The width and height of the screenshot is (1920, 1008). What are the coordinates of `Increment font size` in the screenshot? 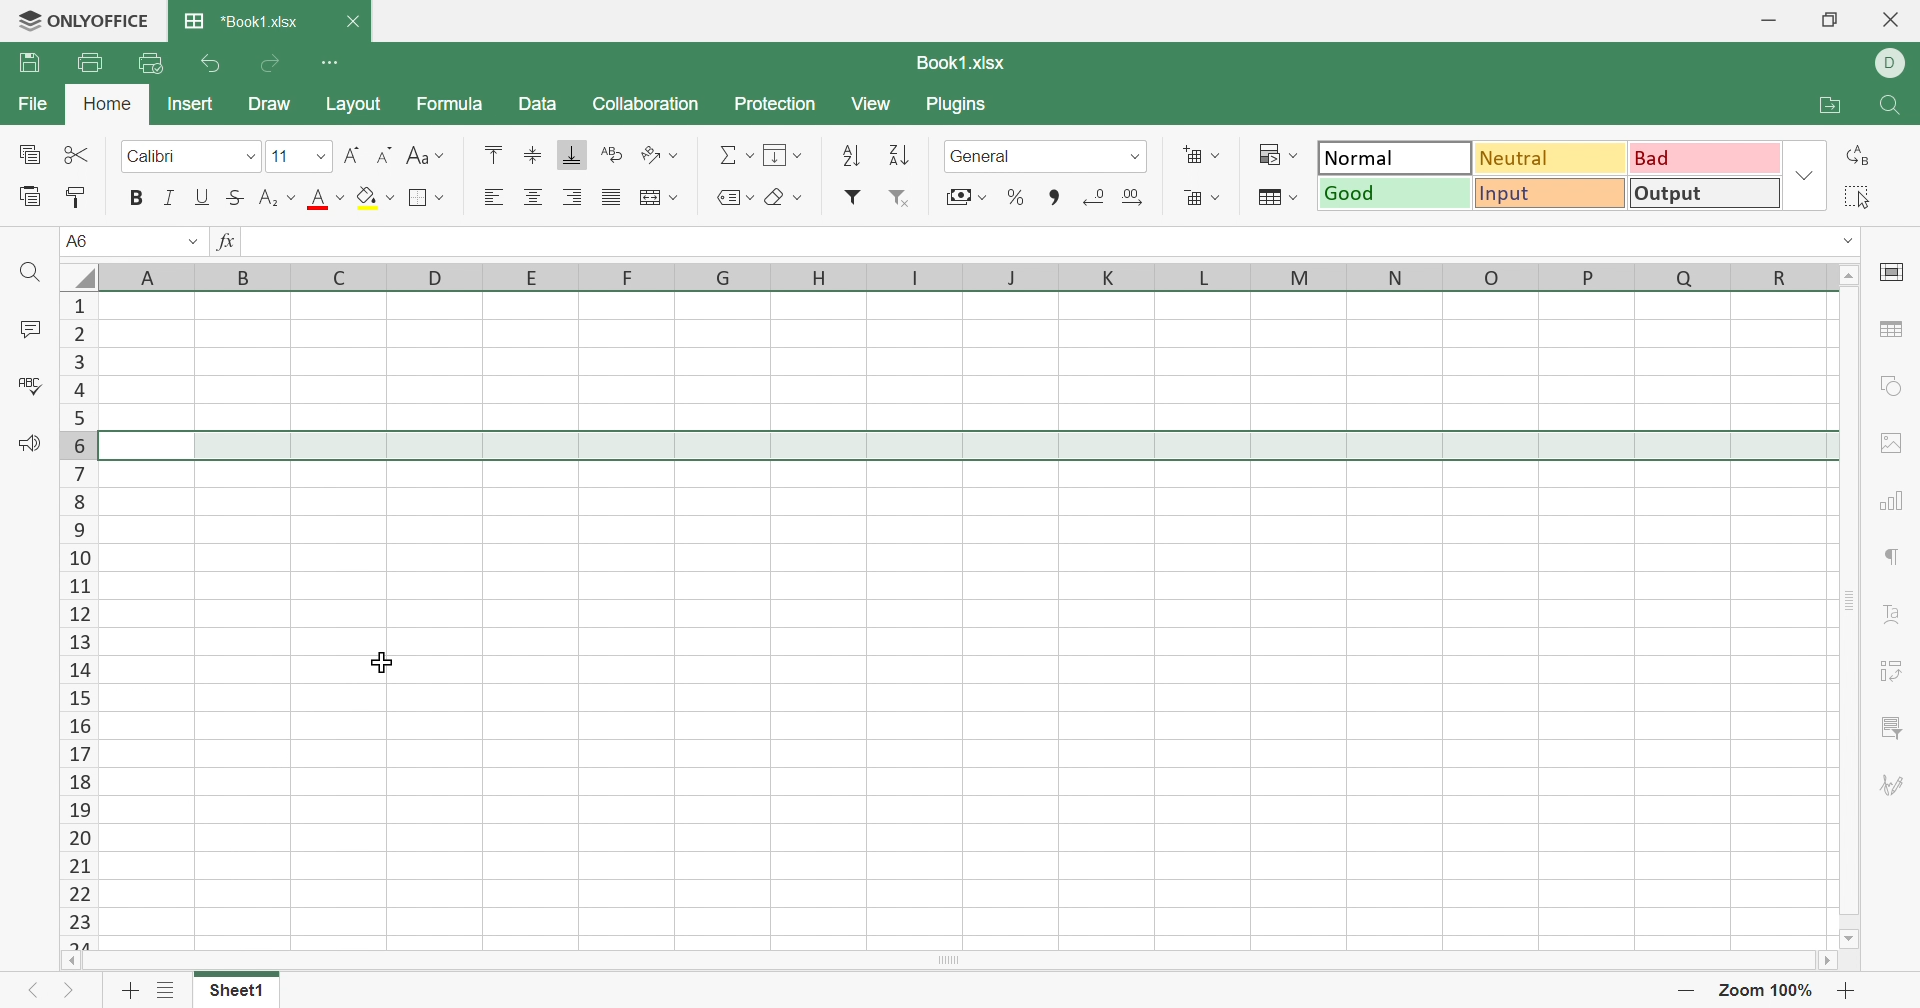 It's located at (349, 156).